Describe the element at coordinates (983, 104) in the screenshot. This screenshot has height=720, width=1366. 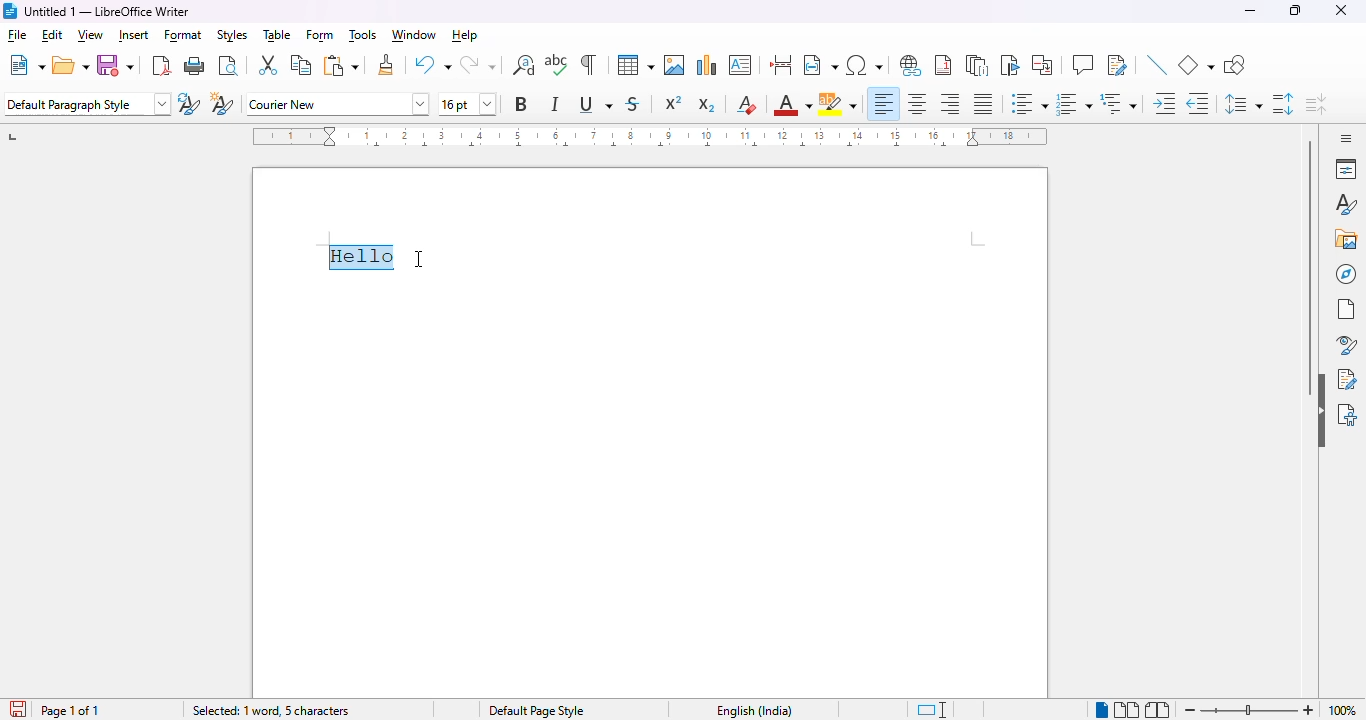
I see `justified` at that location.